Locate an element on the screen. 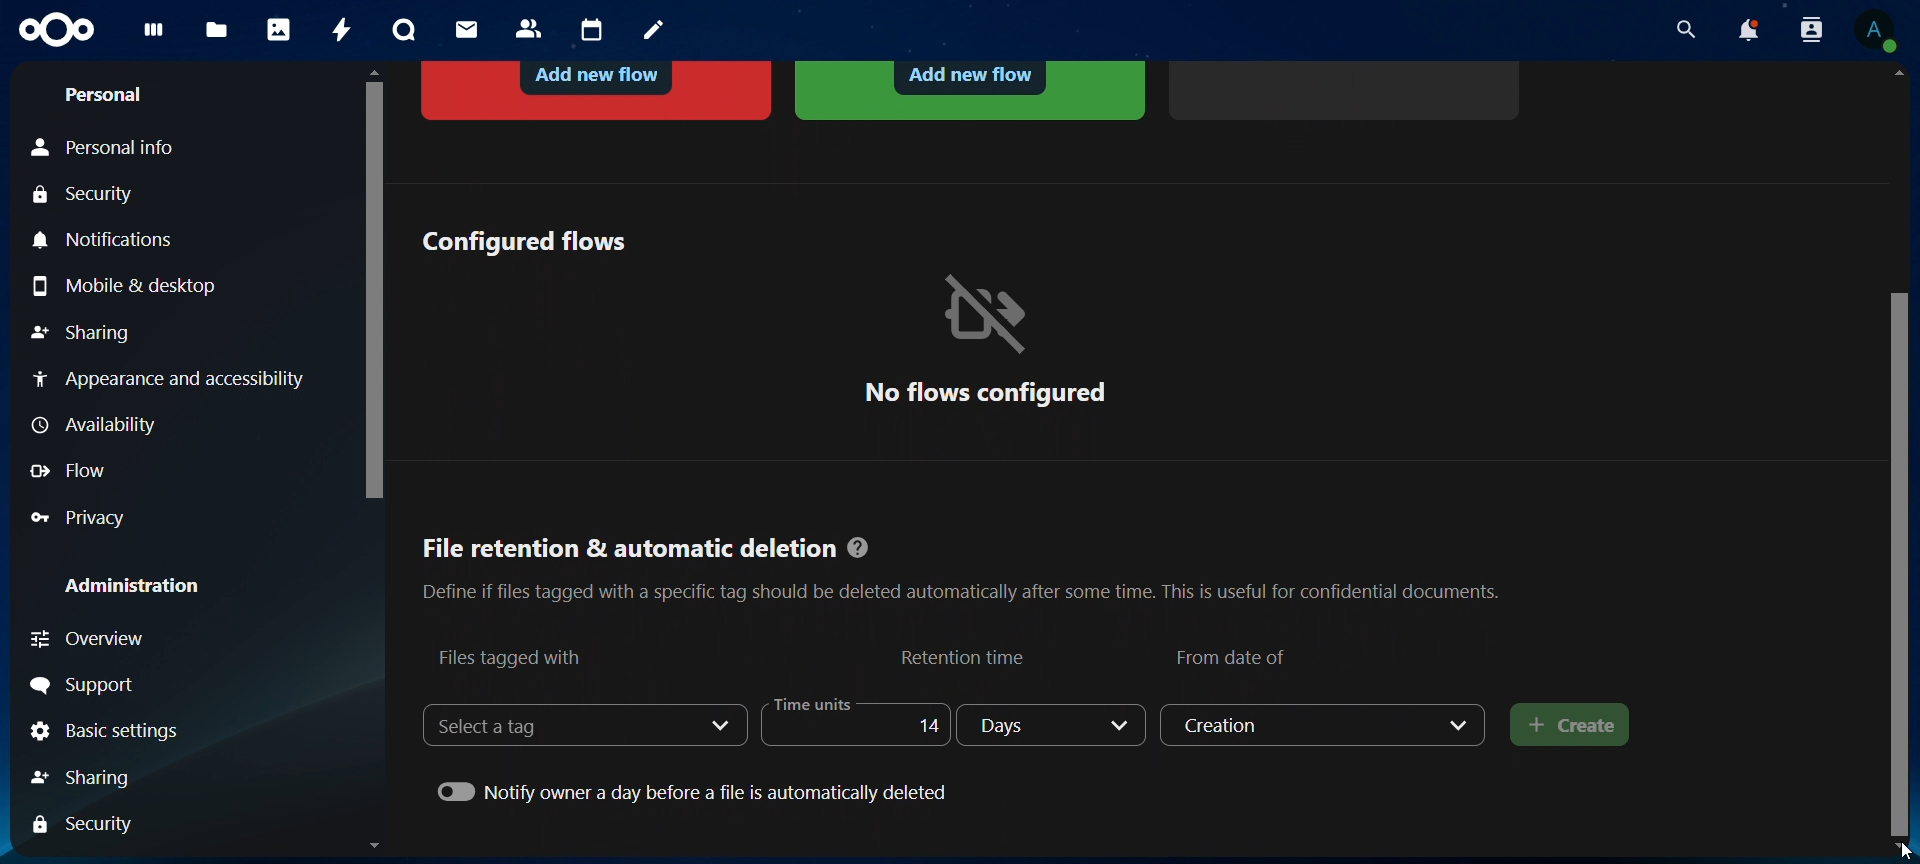 This screenshot has width=1920, height=864. create is located at coordinates (1571, 727).